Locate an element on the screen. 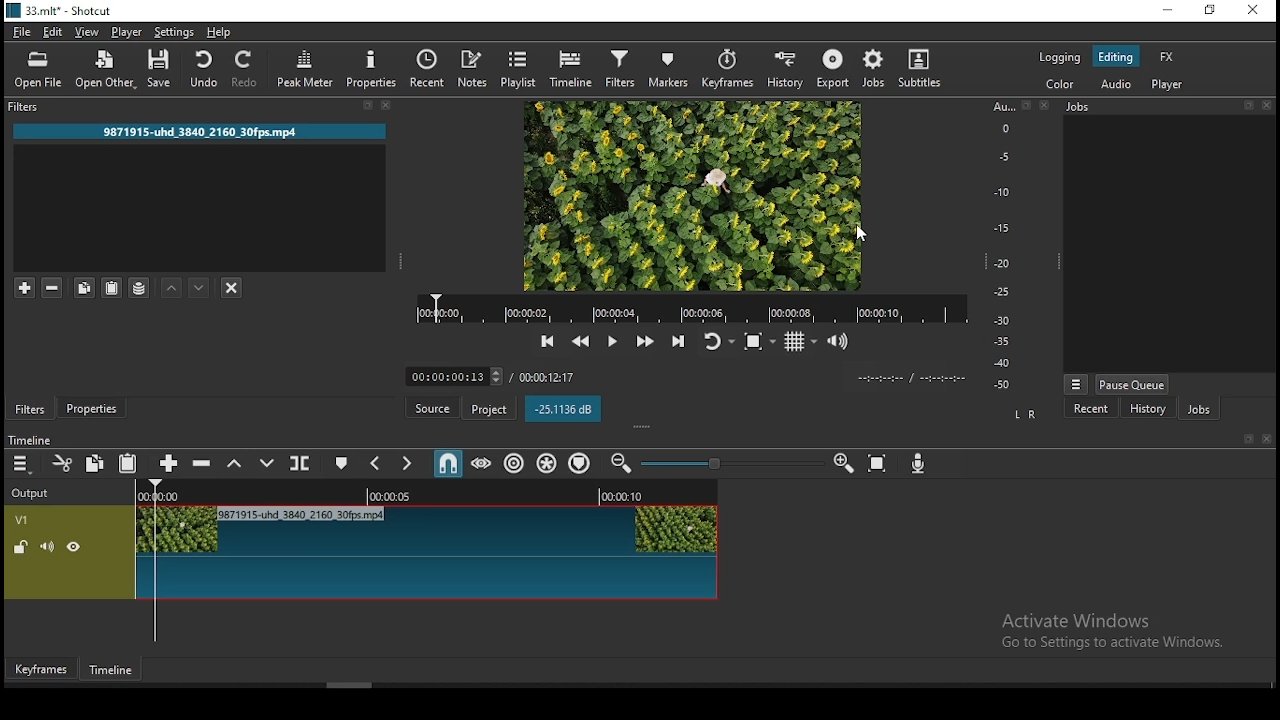  copy selected filter is located at coordinates (81, 286).